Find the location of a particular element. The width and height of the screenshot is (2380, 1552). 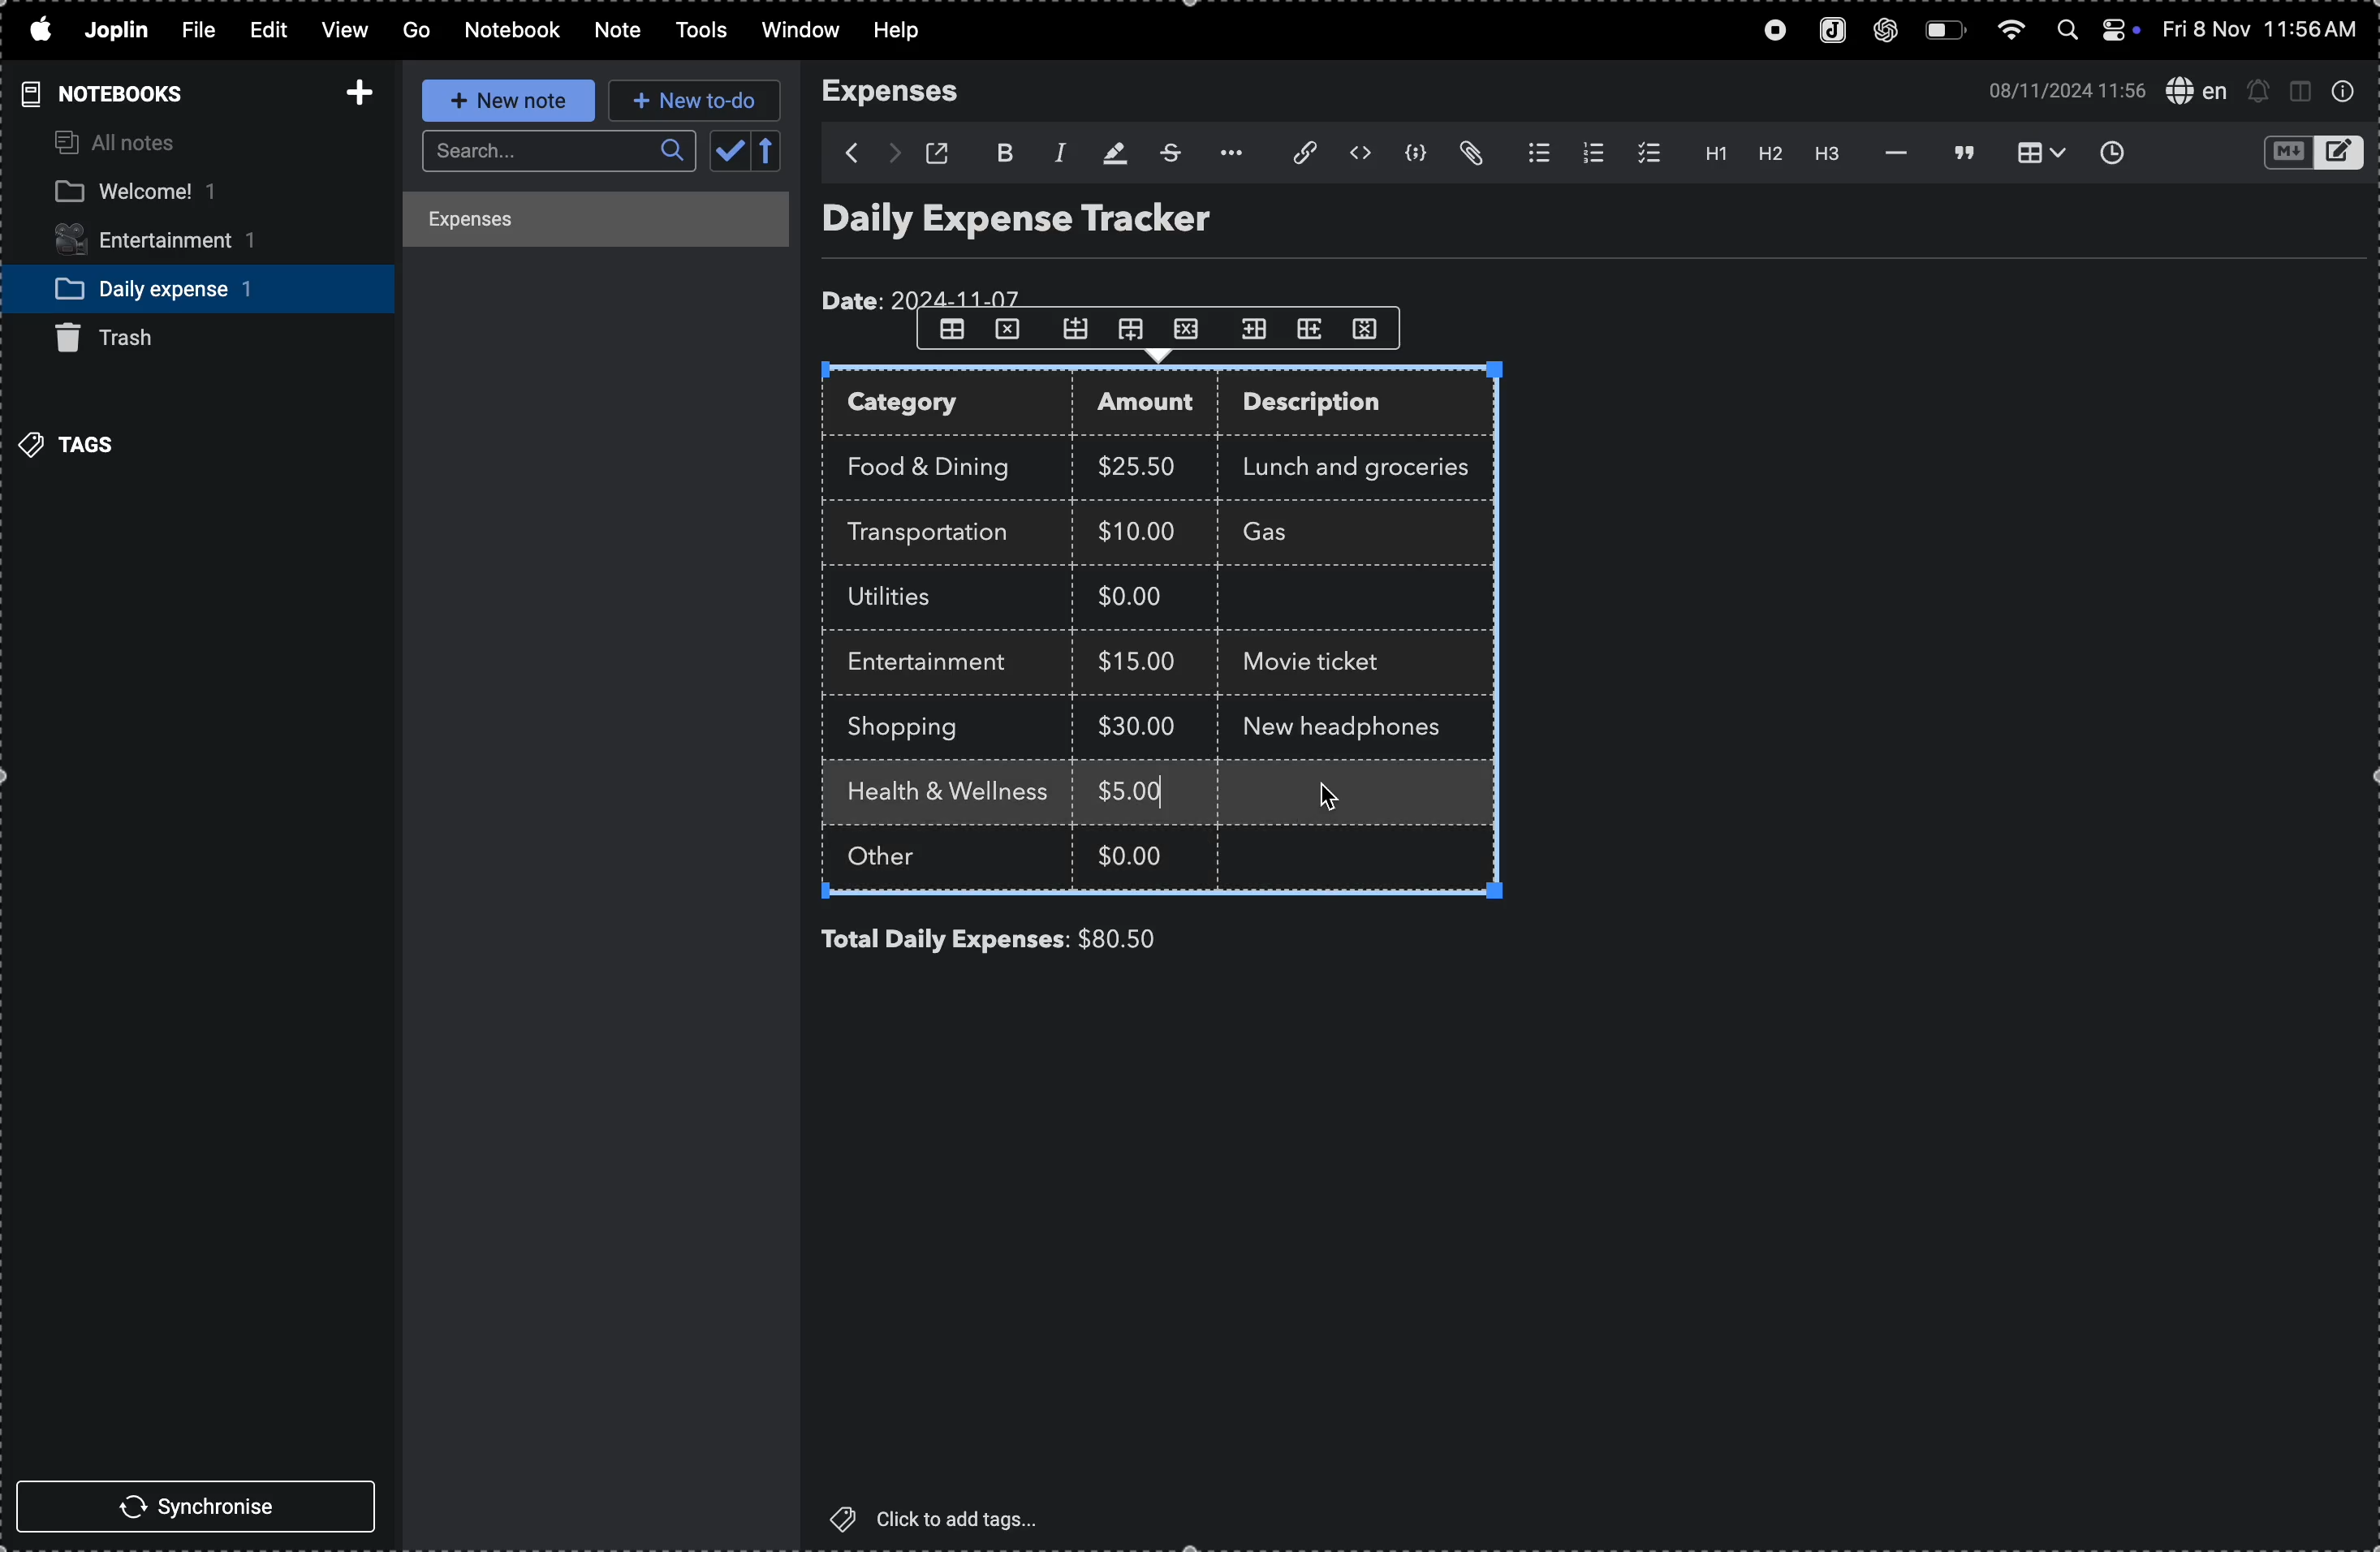

food and drink is located at coordinates (939, 463).